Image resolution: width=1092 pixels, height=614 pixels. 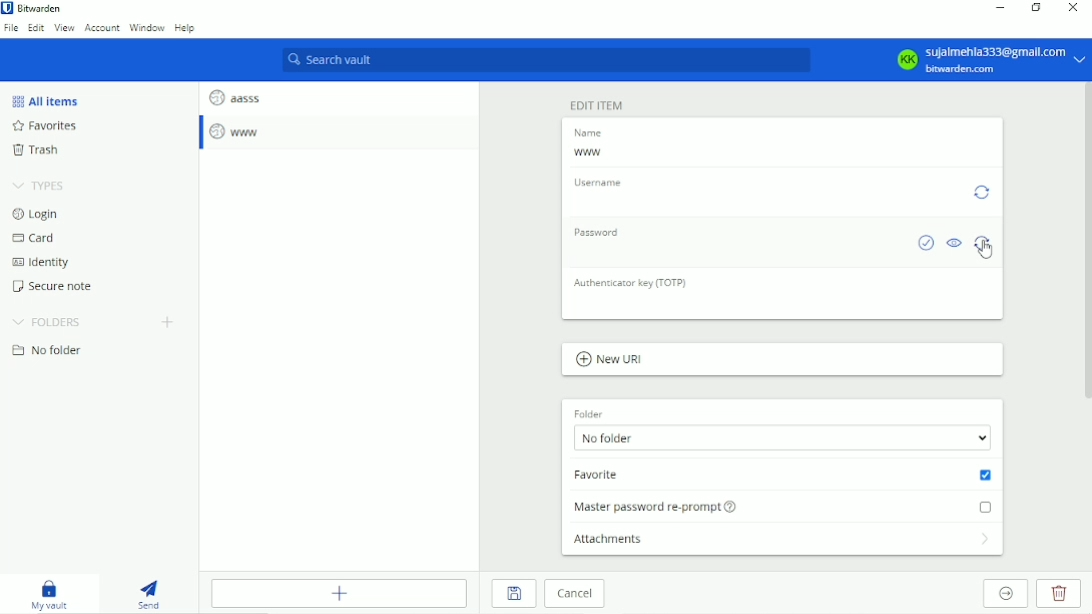 What do you see at coordinates (984, 242) in the screenshot?
I see `Generate password` at bounding box center [984, 242].